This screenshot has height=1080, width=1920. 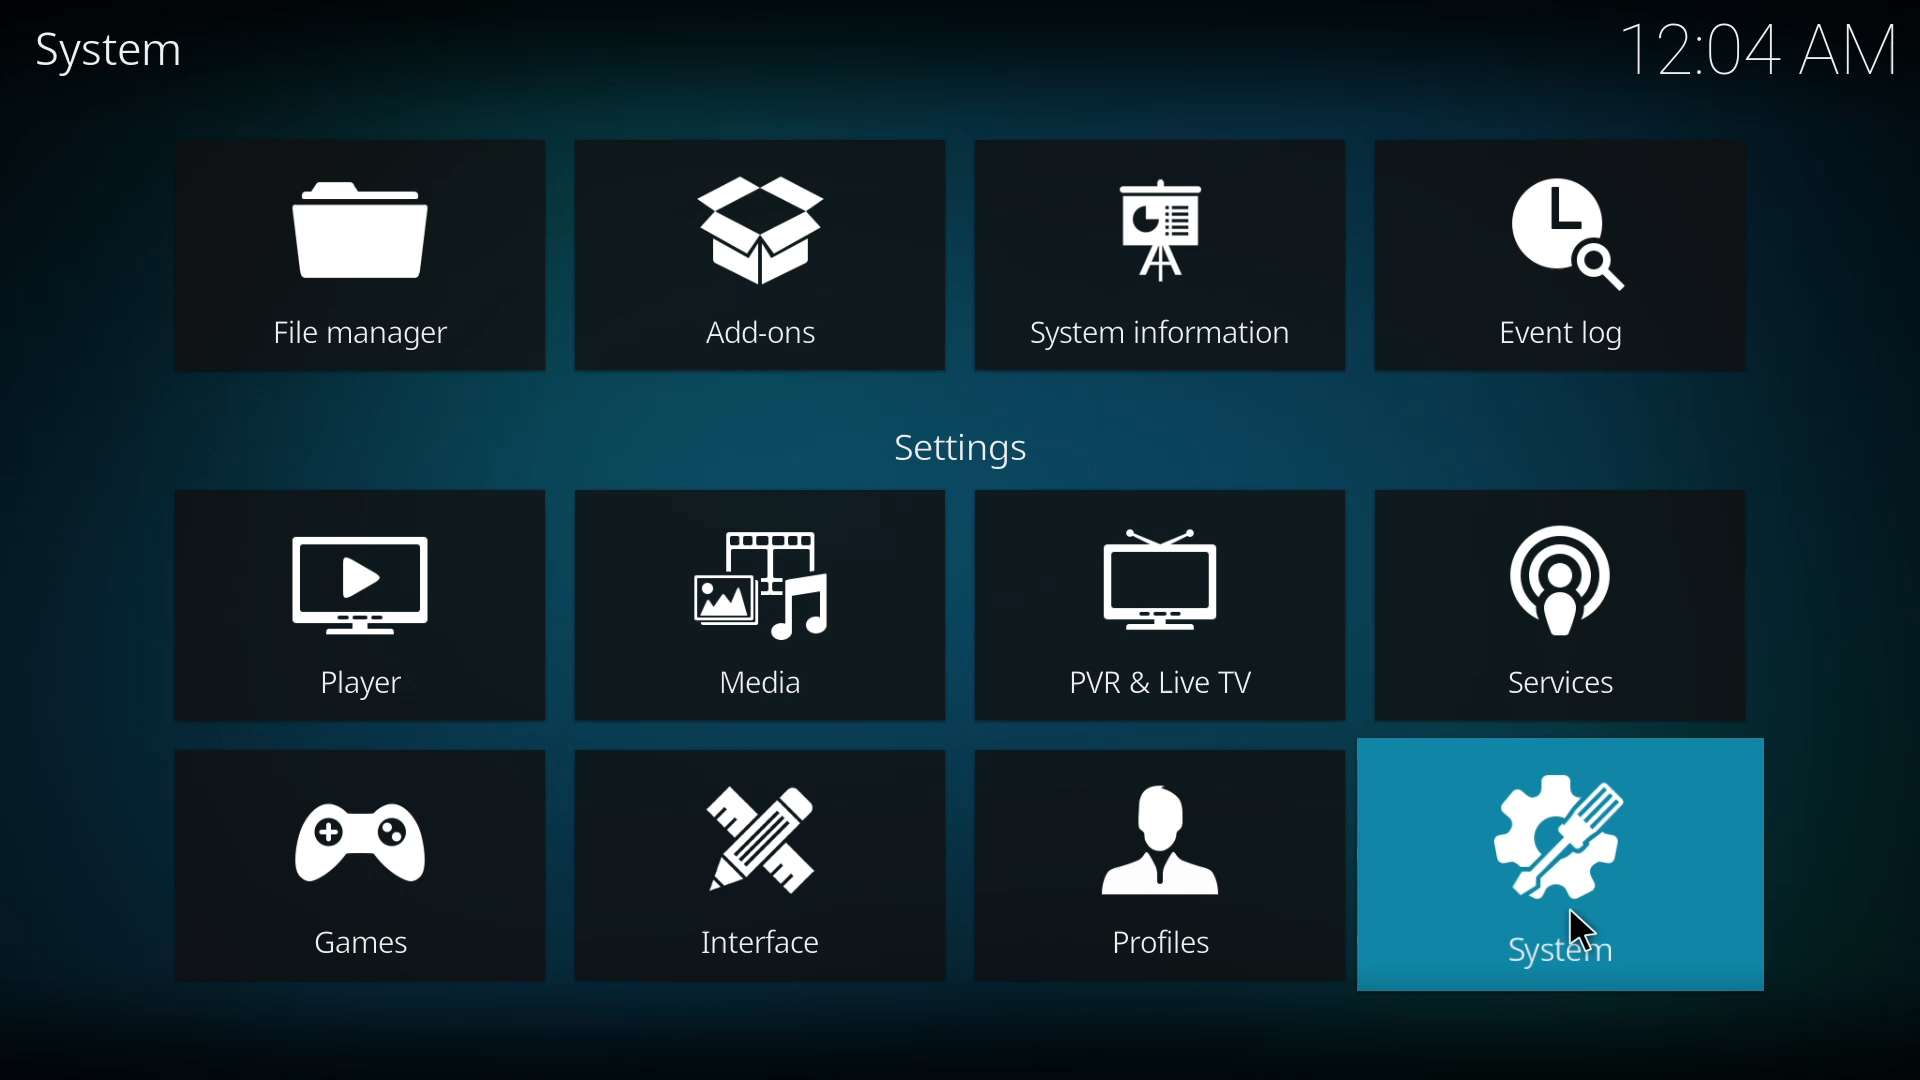 What do you see at coordinates (1566, 259) in the screenshot?
I see `event log` at bounding box center [1566, 259].